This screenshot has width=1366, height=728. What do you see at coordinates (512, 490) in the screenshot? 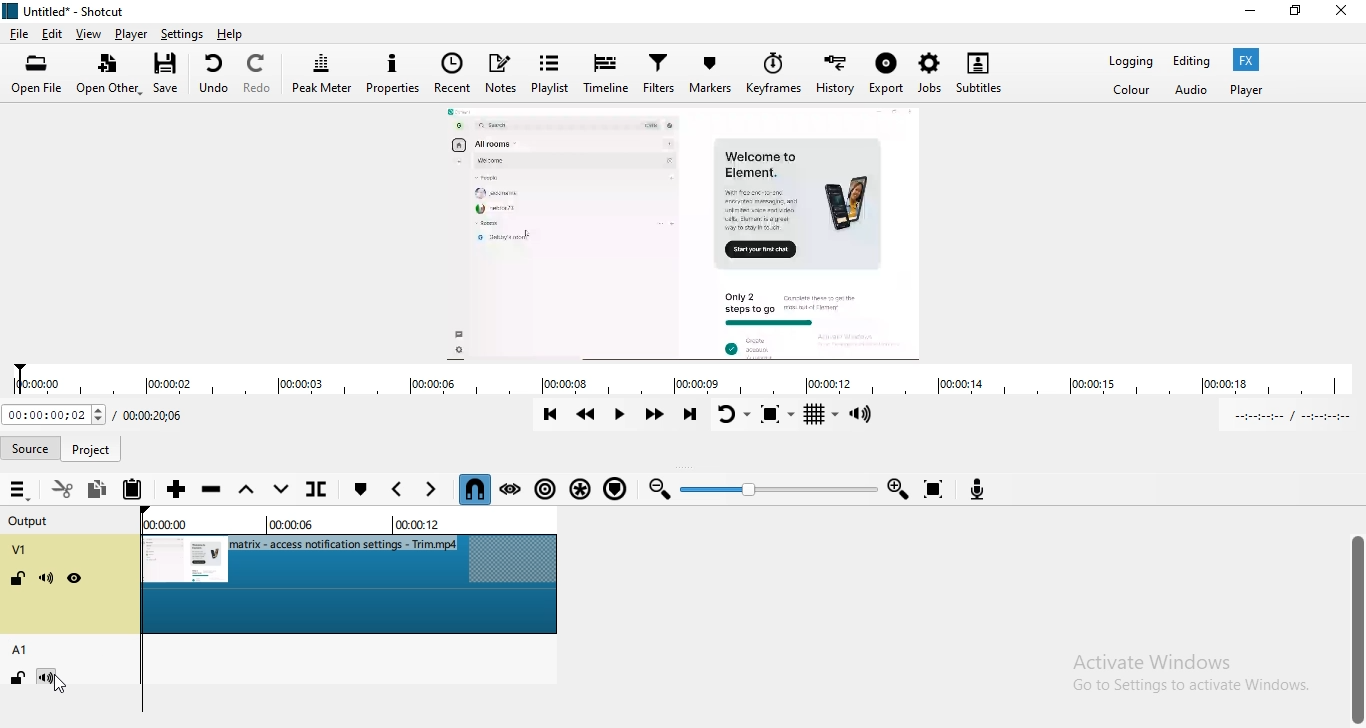
I see `Scrub while dragging` at bounding box center [512, 490].